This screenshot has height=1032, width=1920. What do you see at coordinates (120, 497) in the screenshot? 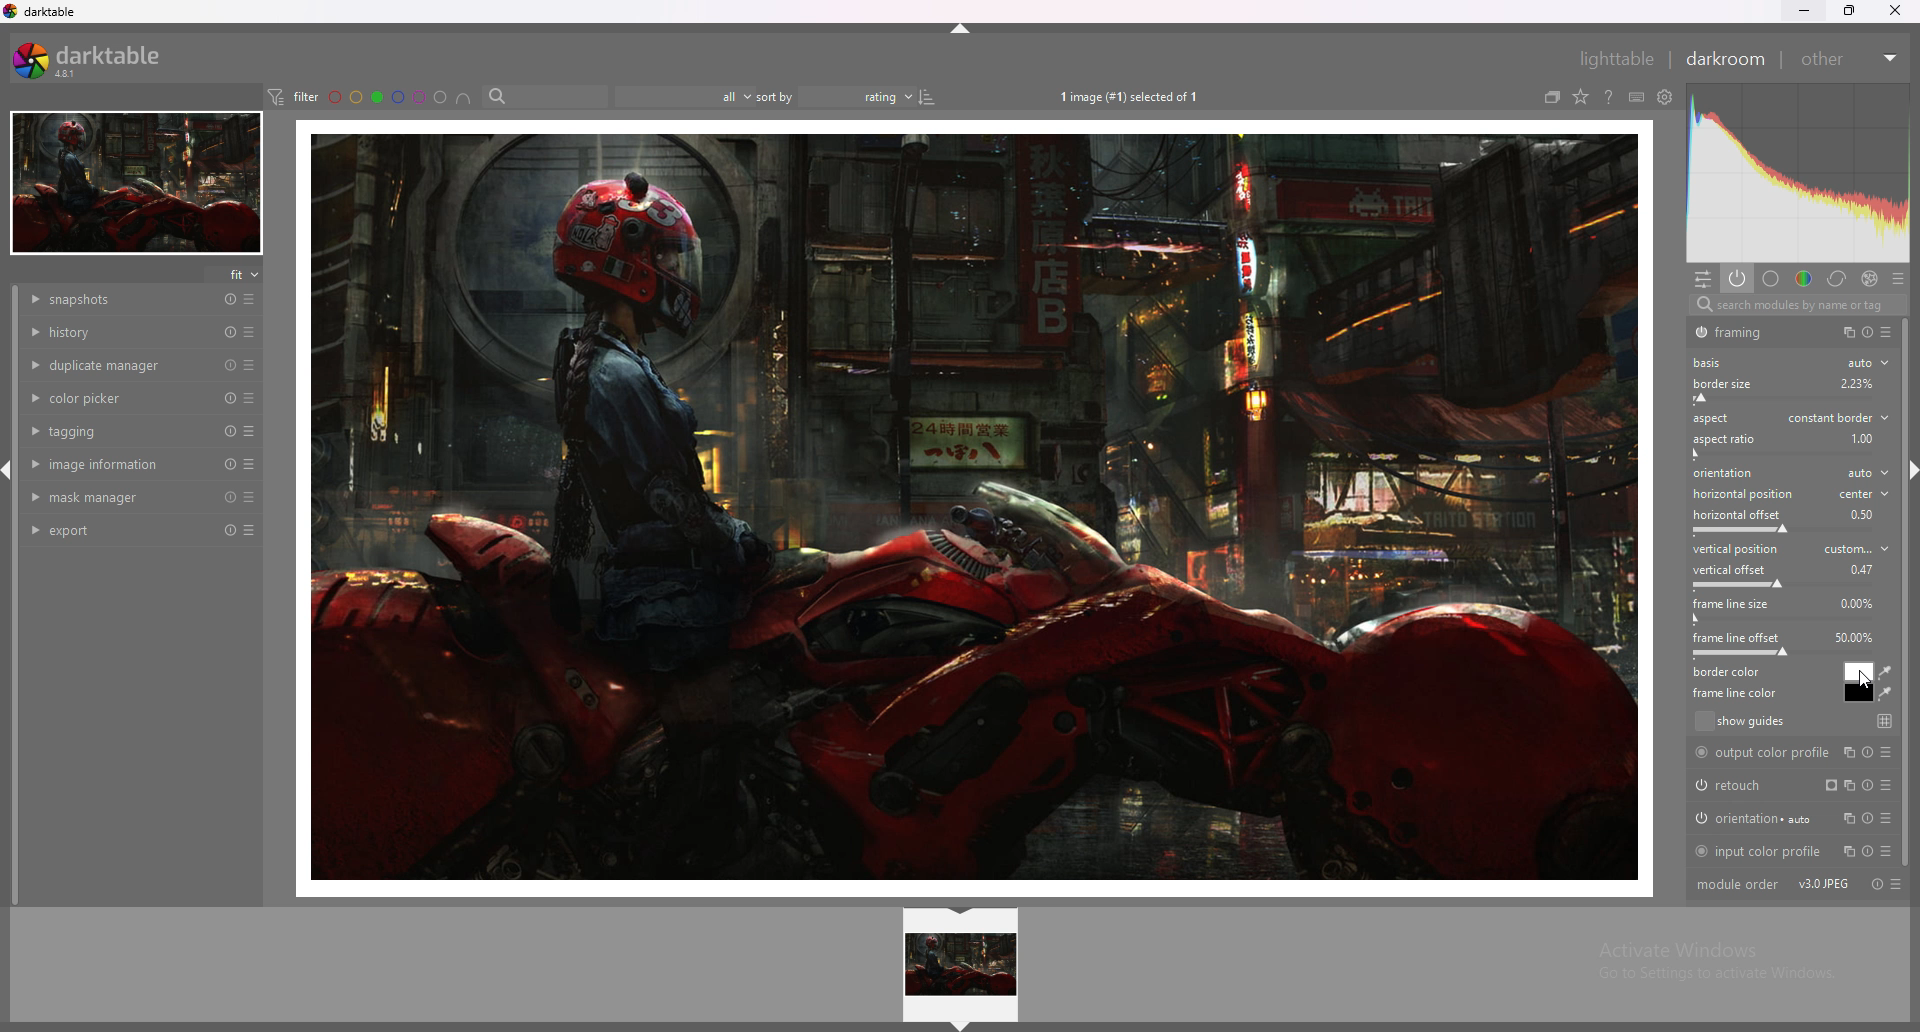
I see `mask manager` at bounding box center [120, 497].